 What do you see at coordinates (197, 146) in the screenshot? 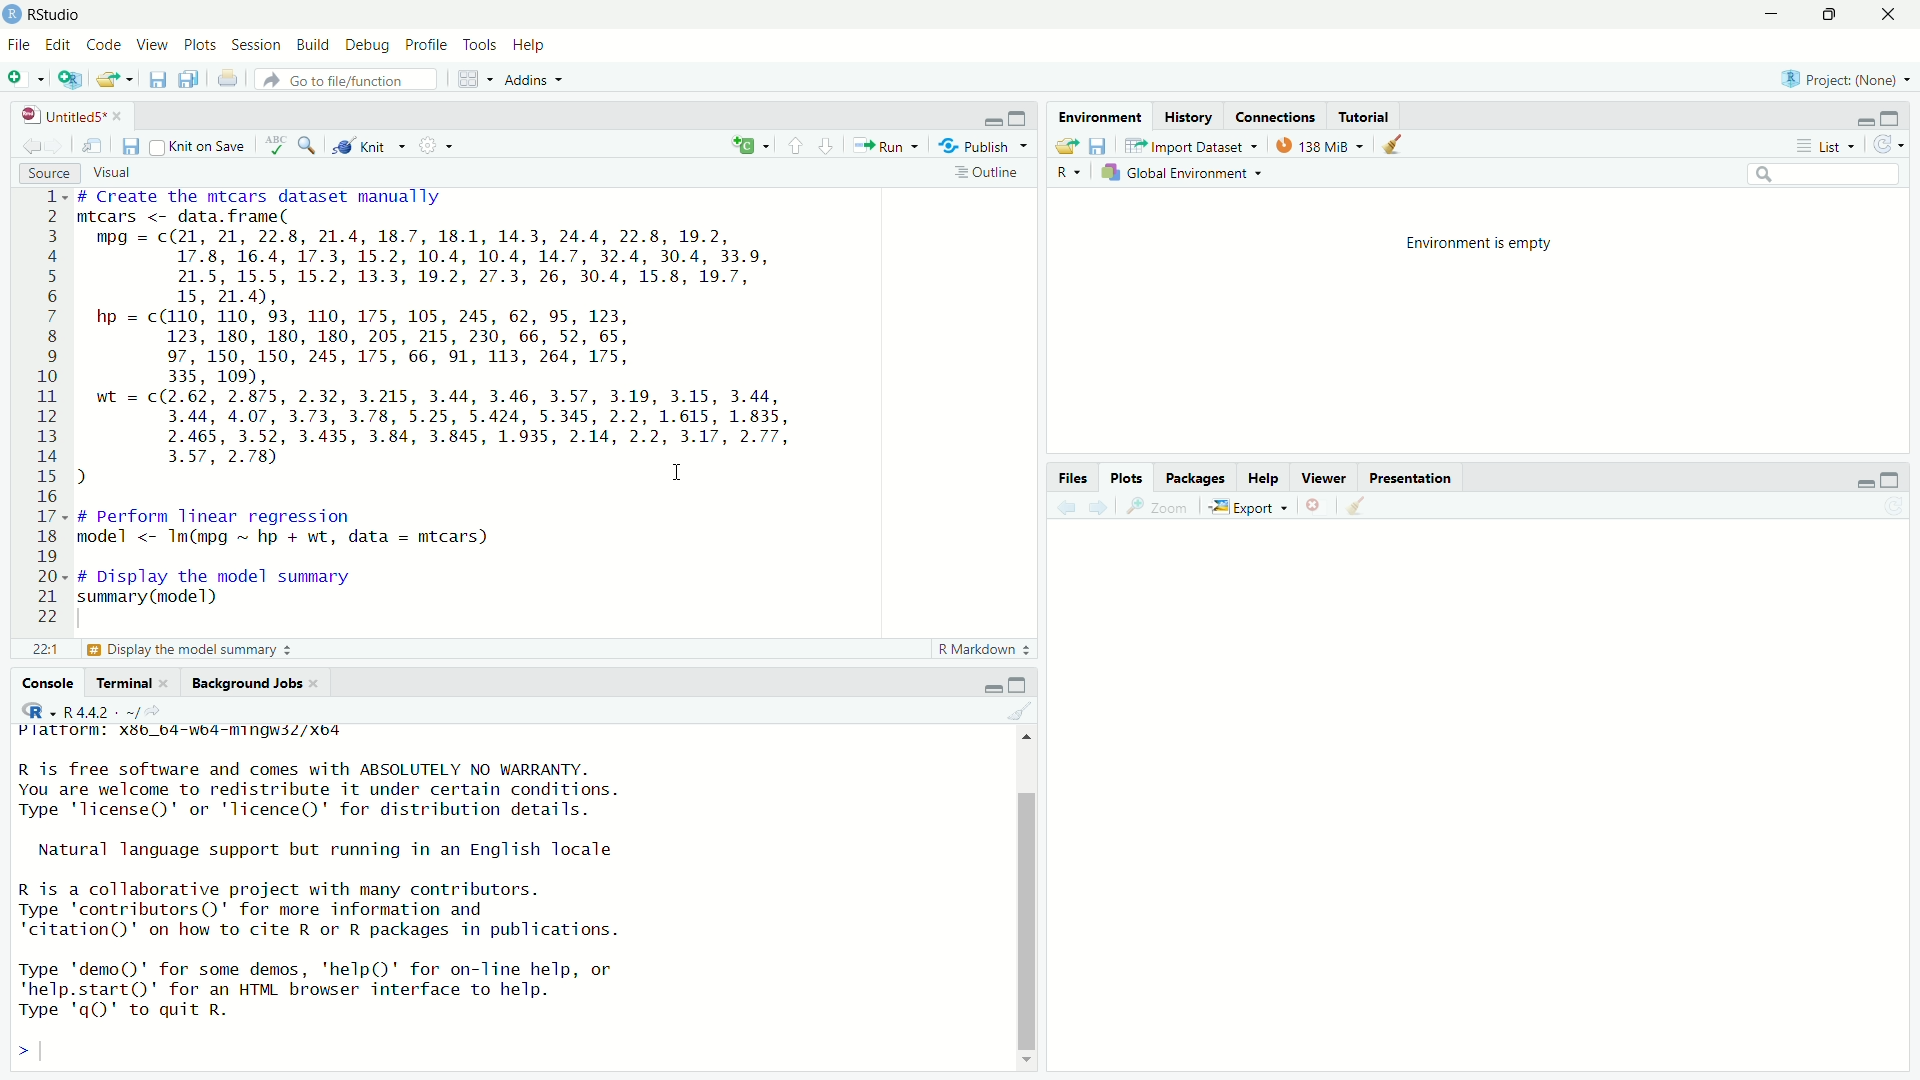
I see `knit on save` at bounding box center [197, 146].